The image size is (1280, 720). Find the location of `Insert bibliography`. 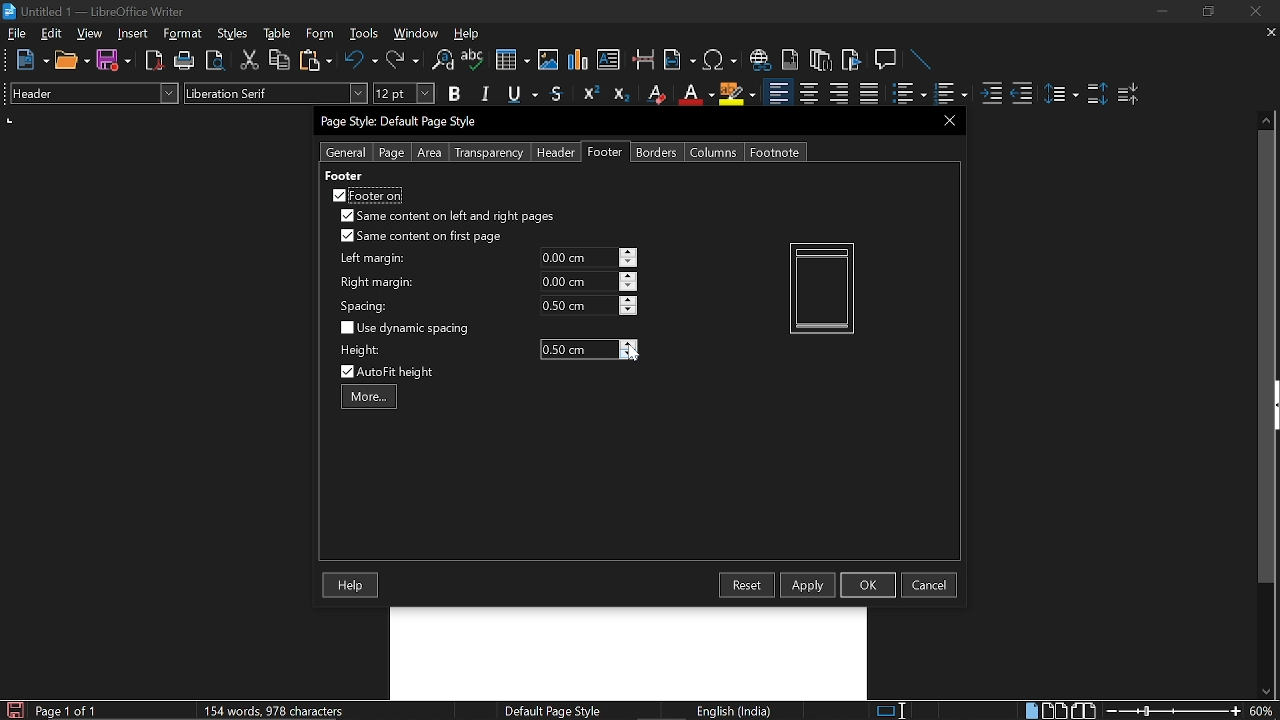

Insert bibliography is located at coordinates (852, 61).